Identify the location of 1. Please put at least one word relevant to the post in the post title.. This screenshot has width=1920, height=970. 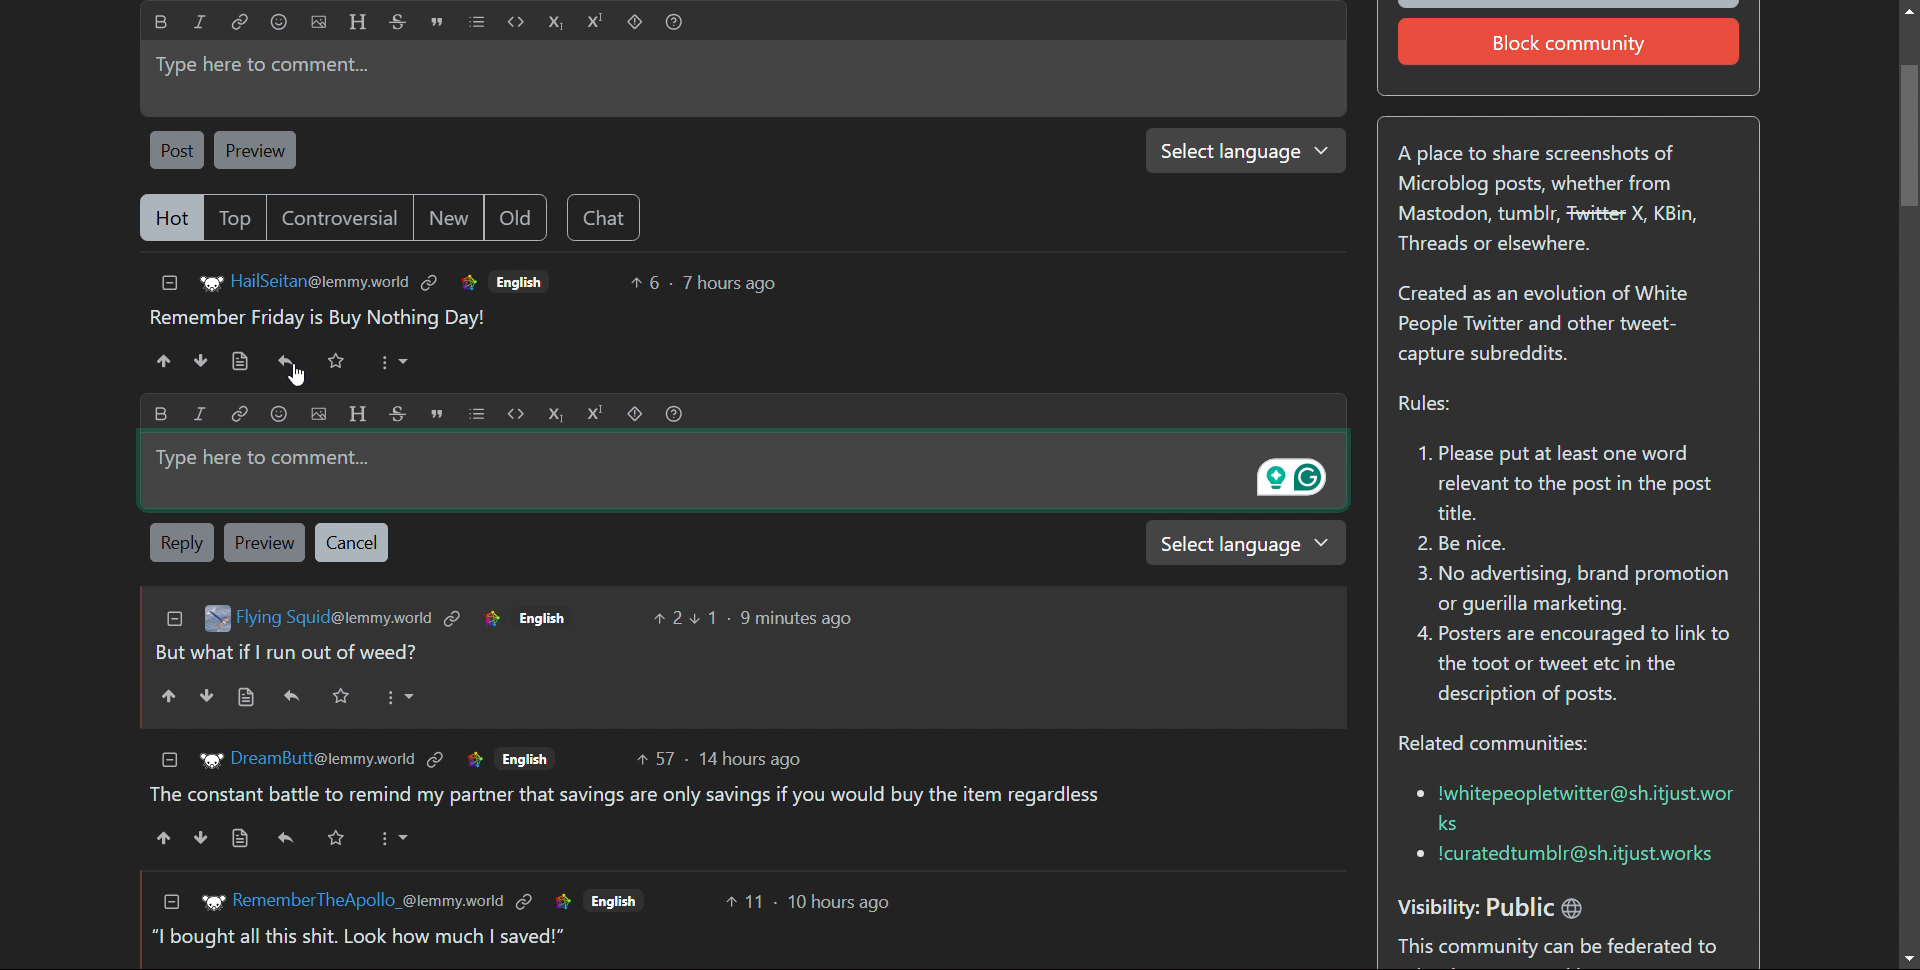
(1560, 484).